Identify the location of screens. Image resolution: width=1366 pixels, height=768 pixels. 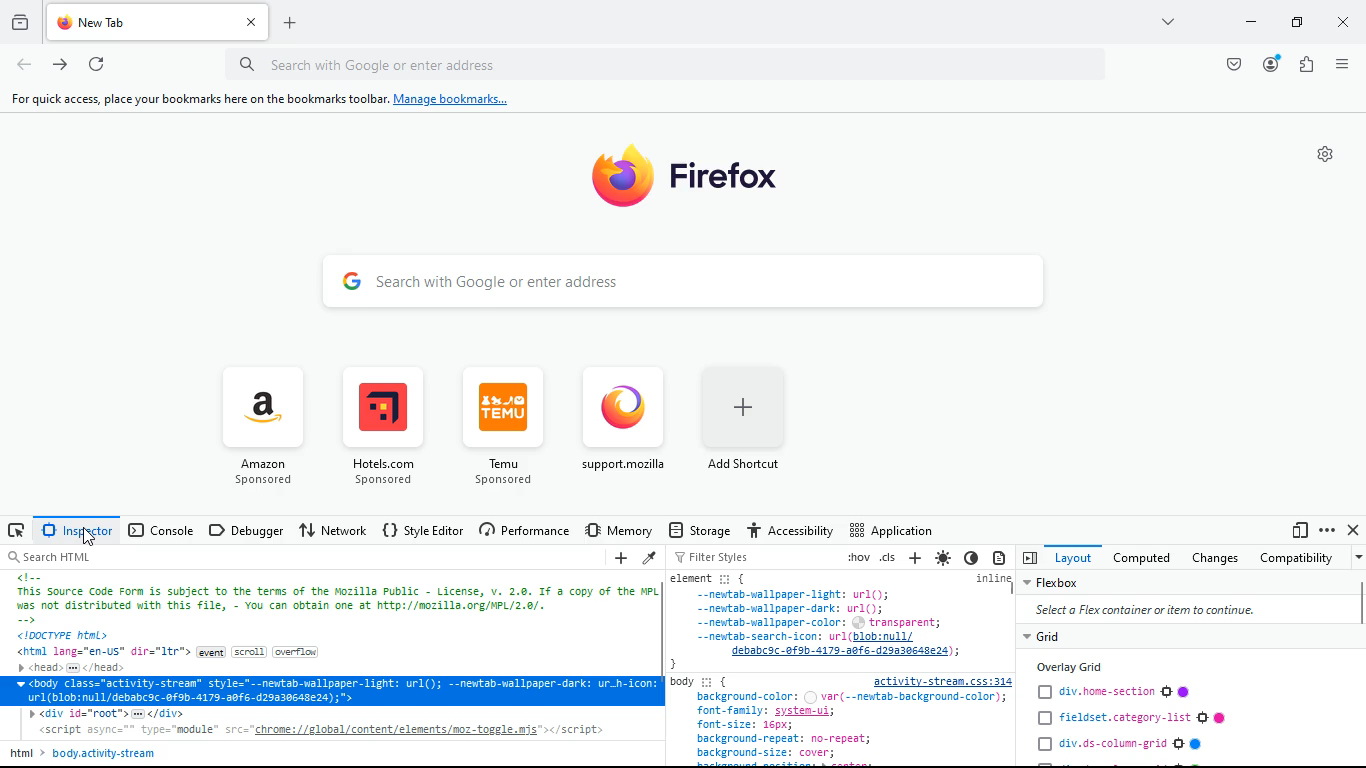
(1299, 531).